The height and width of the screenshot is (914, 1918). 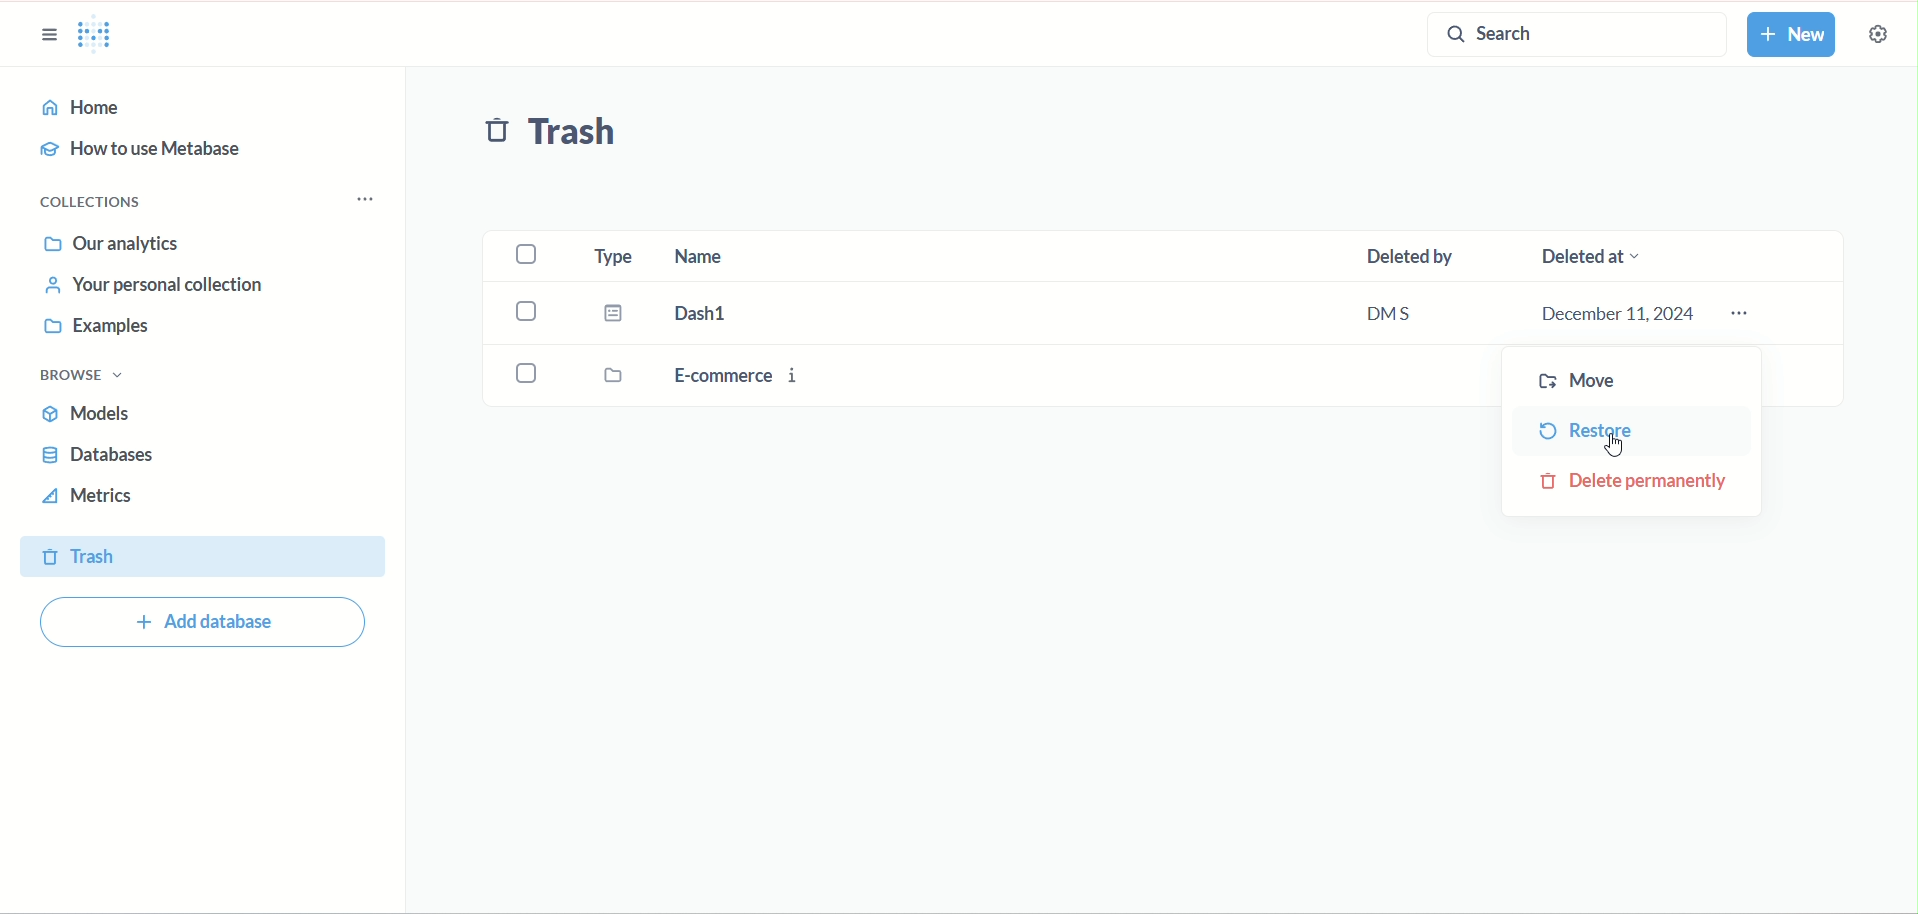 I want to click on collections, so click(x=91, y=200).